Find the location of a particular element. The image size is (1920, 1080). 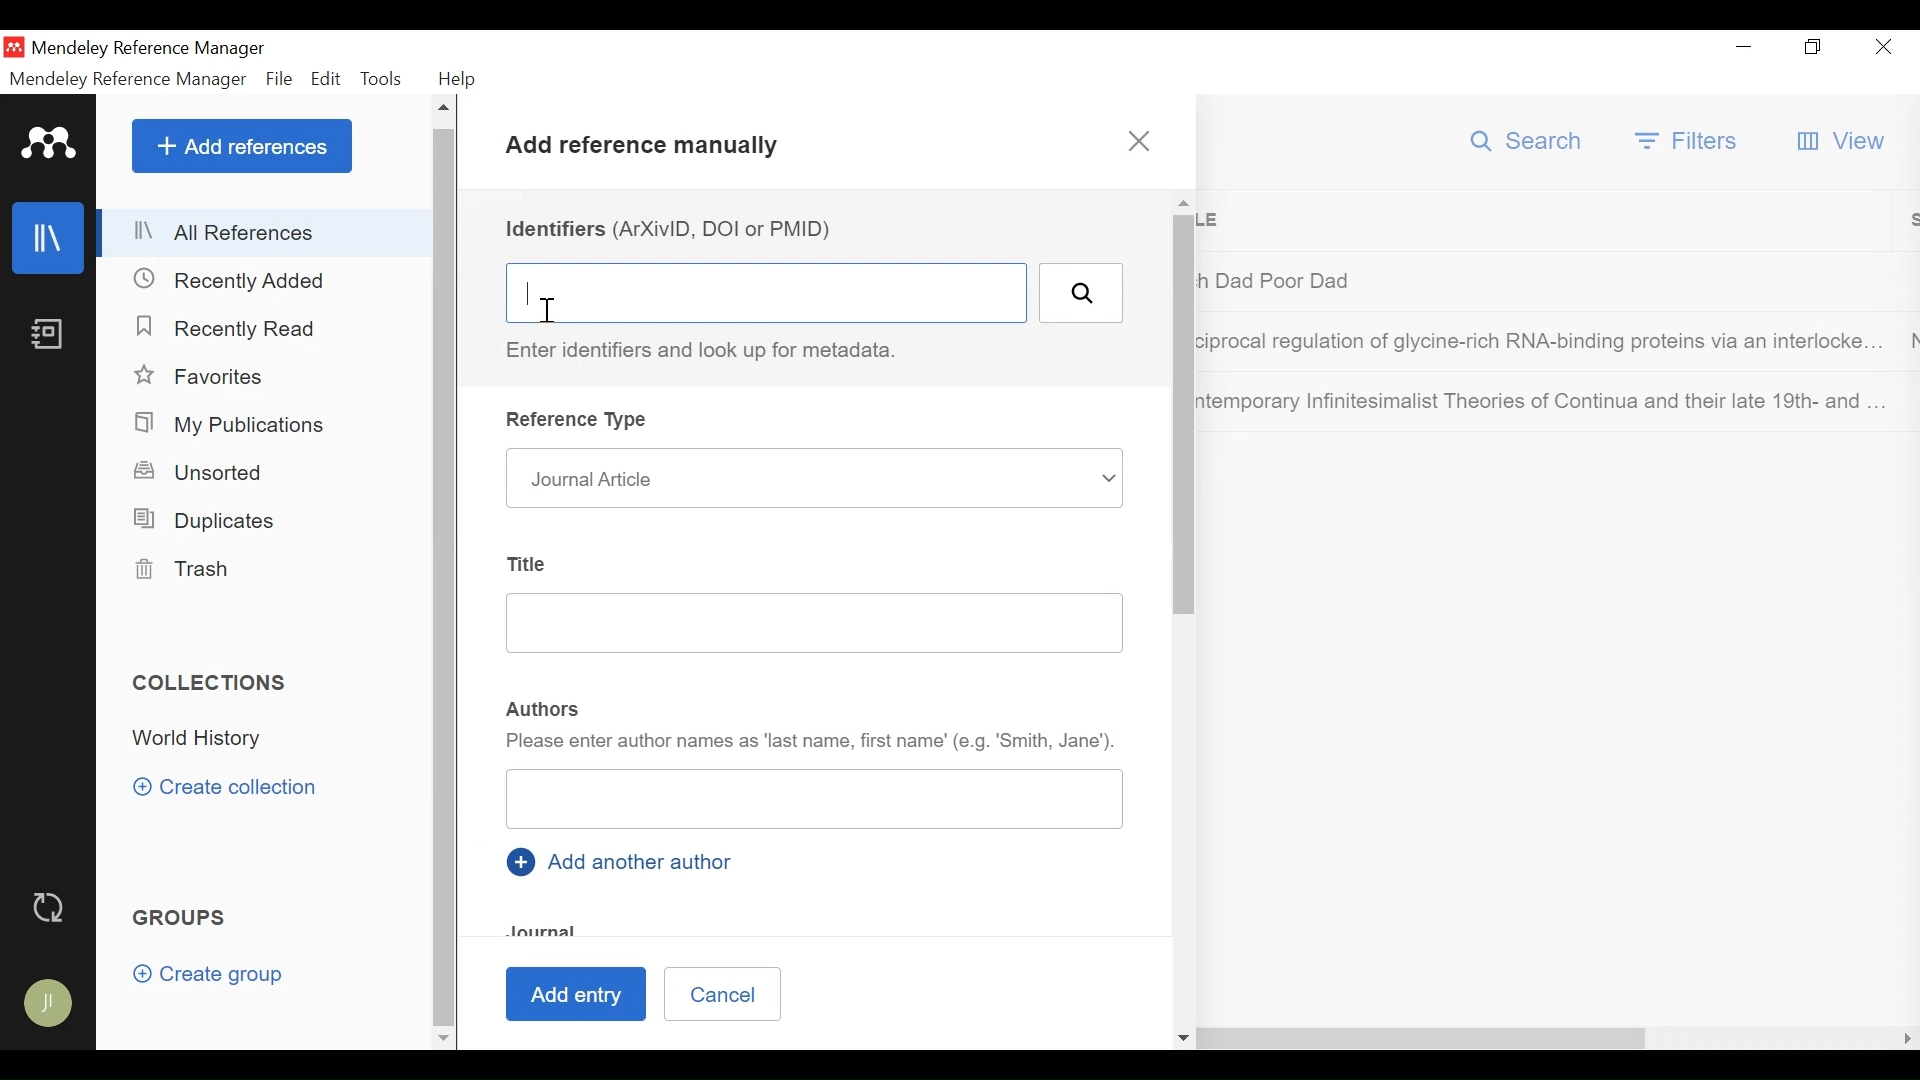

Cancel is located at coordinates (721, 993).